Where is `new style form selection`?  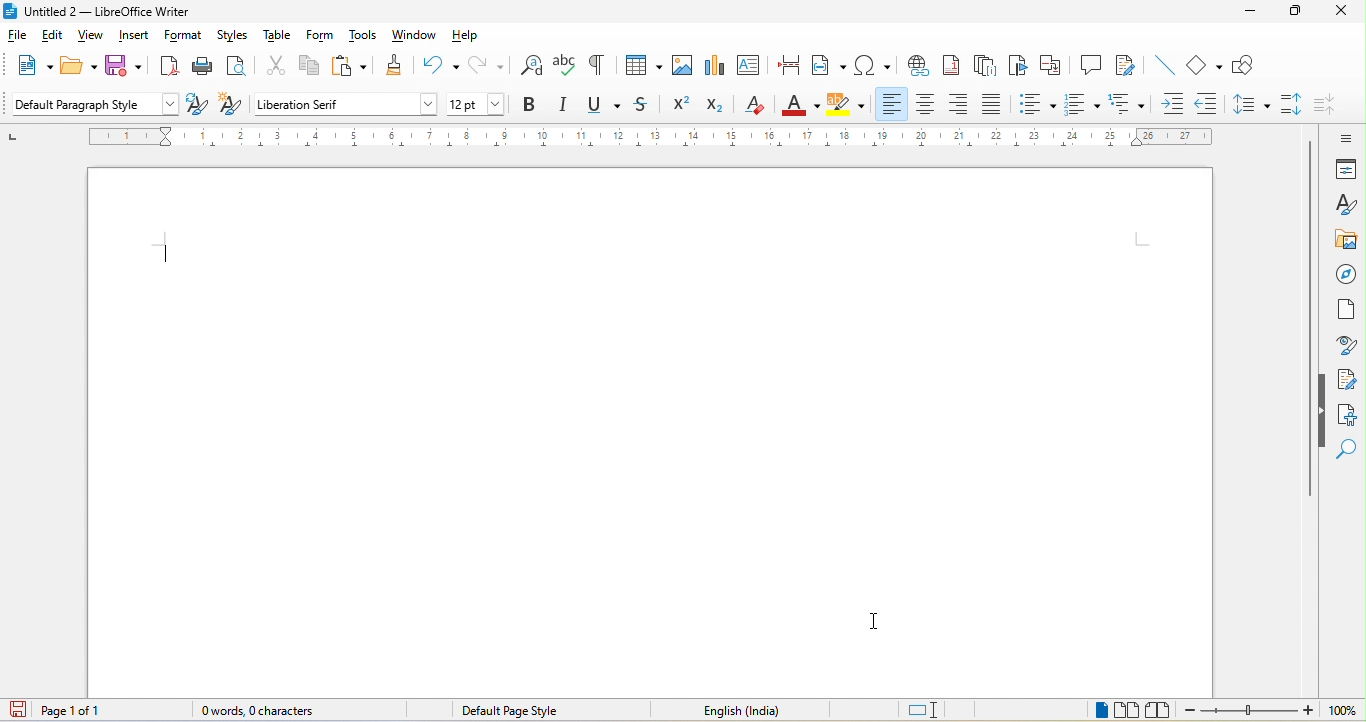 new style form selection is located at coordinates (228, 106).